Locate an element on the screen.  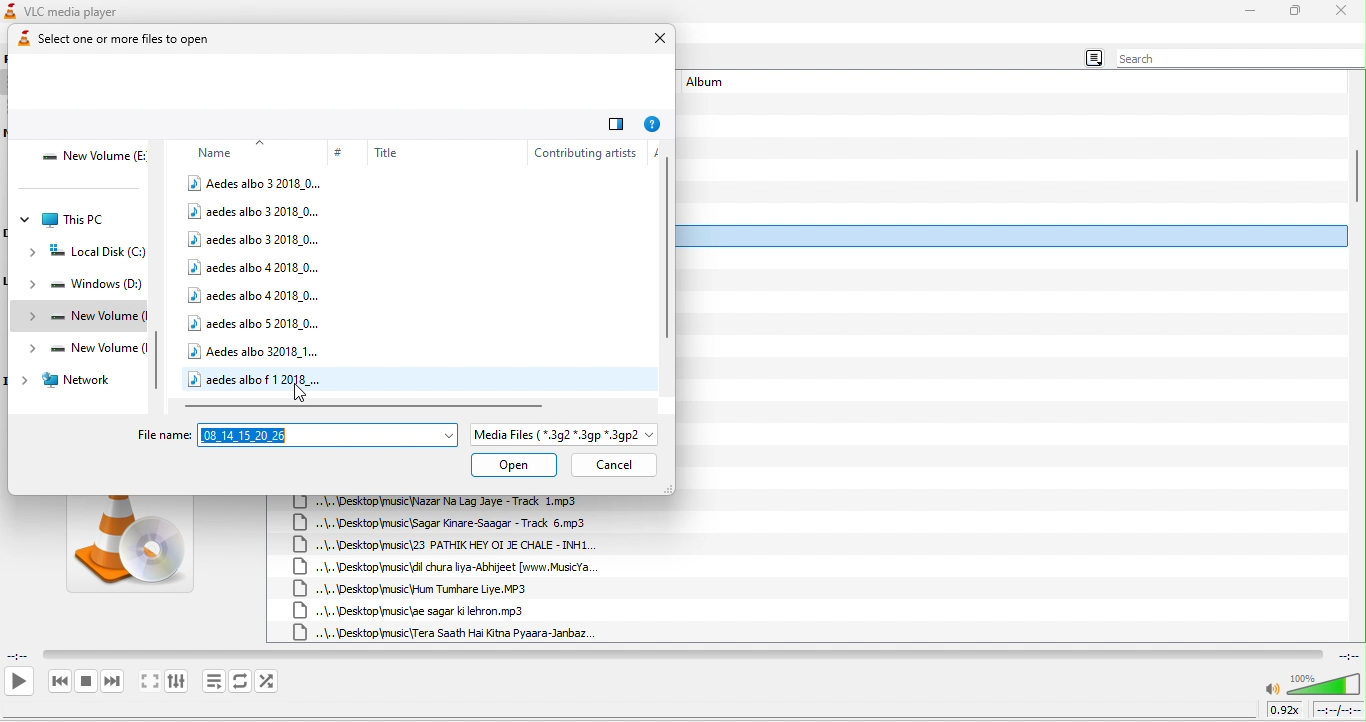
local disk (C:) is located at coordinates (89, 254).